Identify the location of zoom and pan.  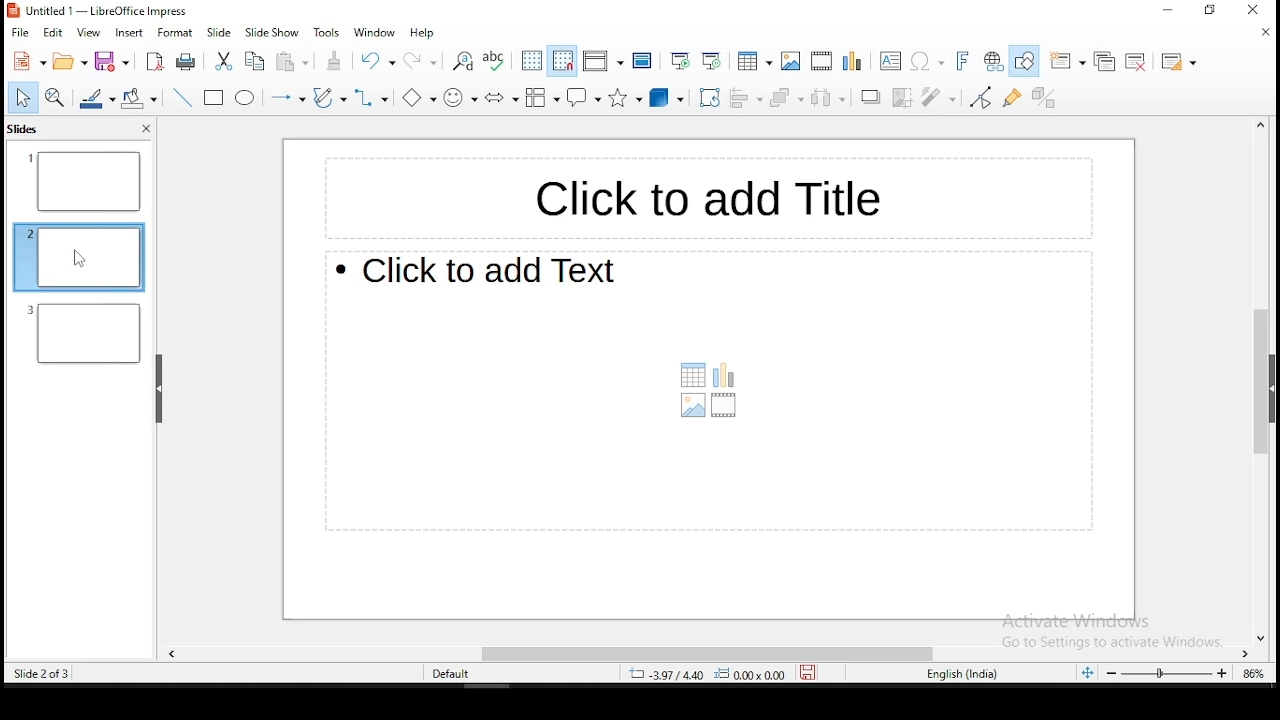
(55, 97).